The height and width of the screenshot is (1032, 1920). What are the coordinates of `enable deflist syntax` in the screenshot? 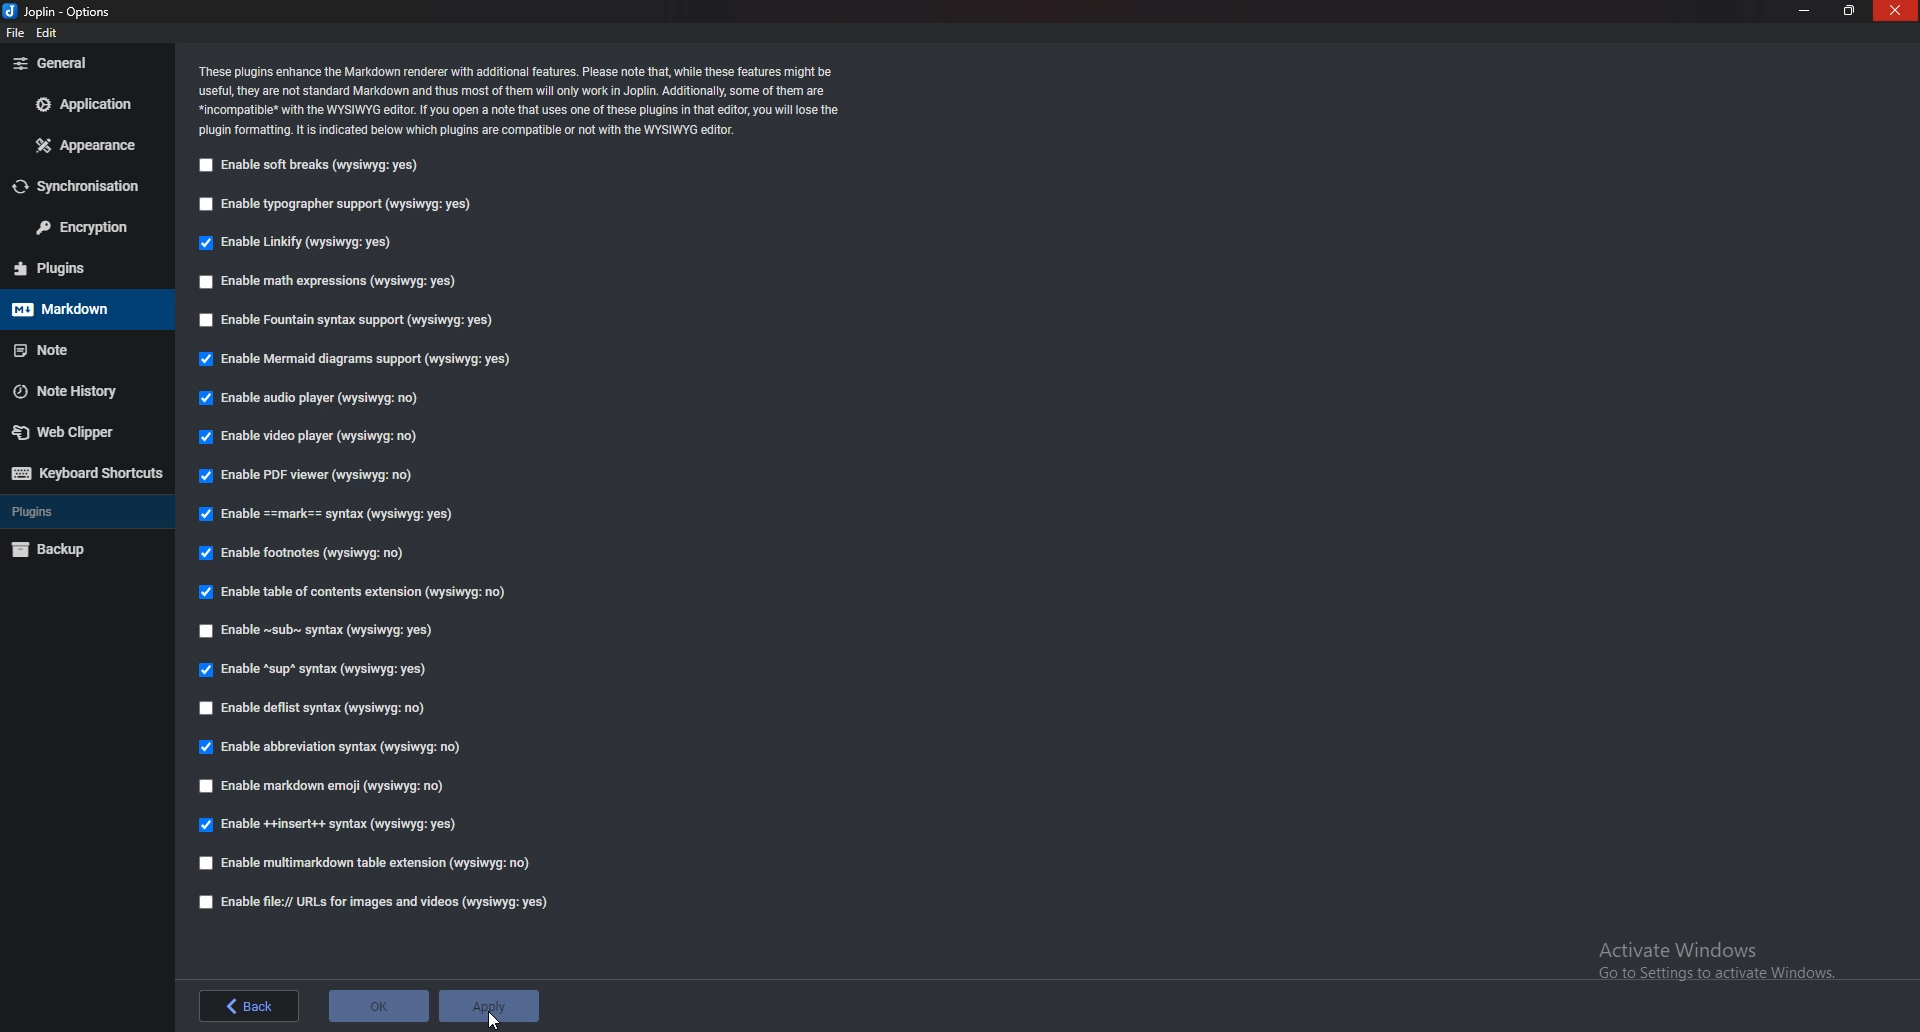 It's located at (315, 708).